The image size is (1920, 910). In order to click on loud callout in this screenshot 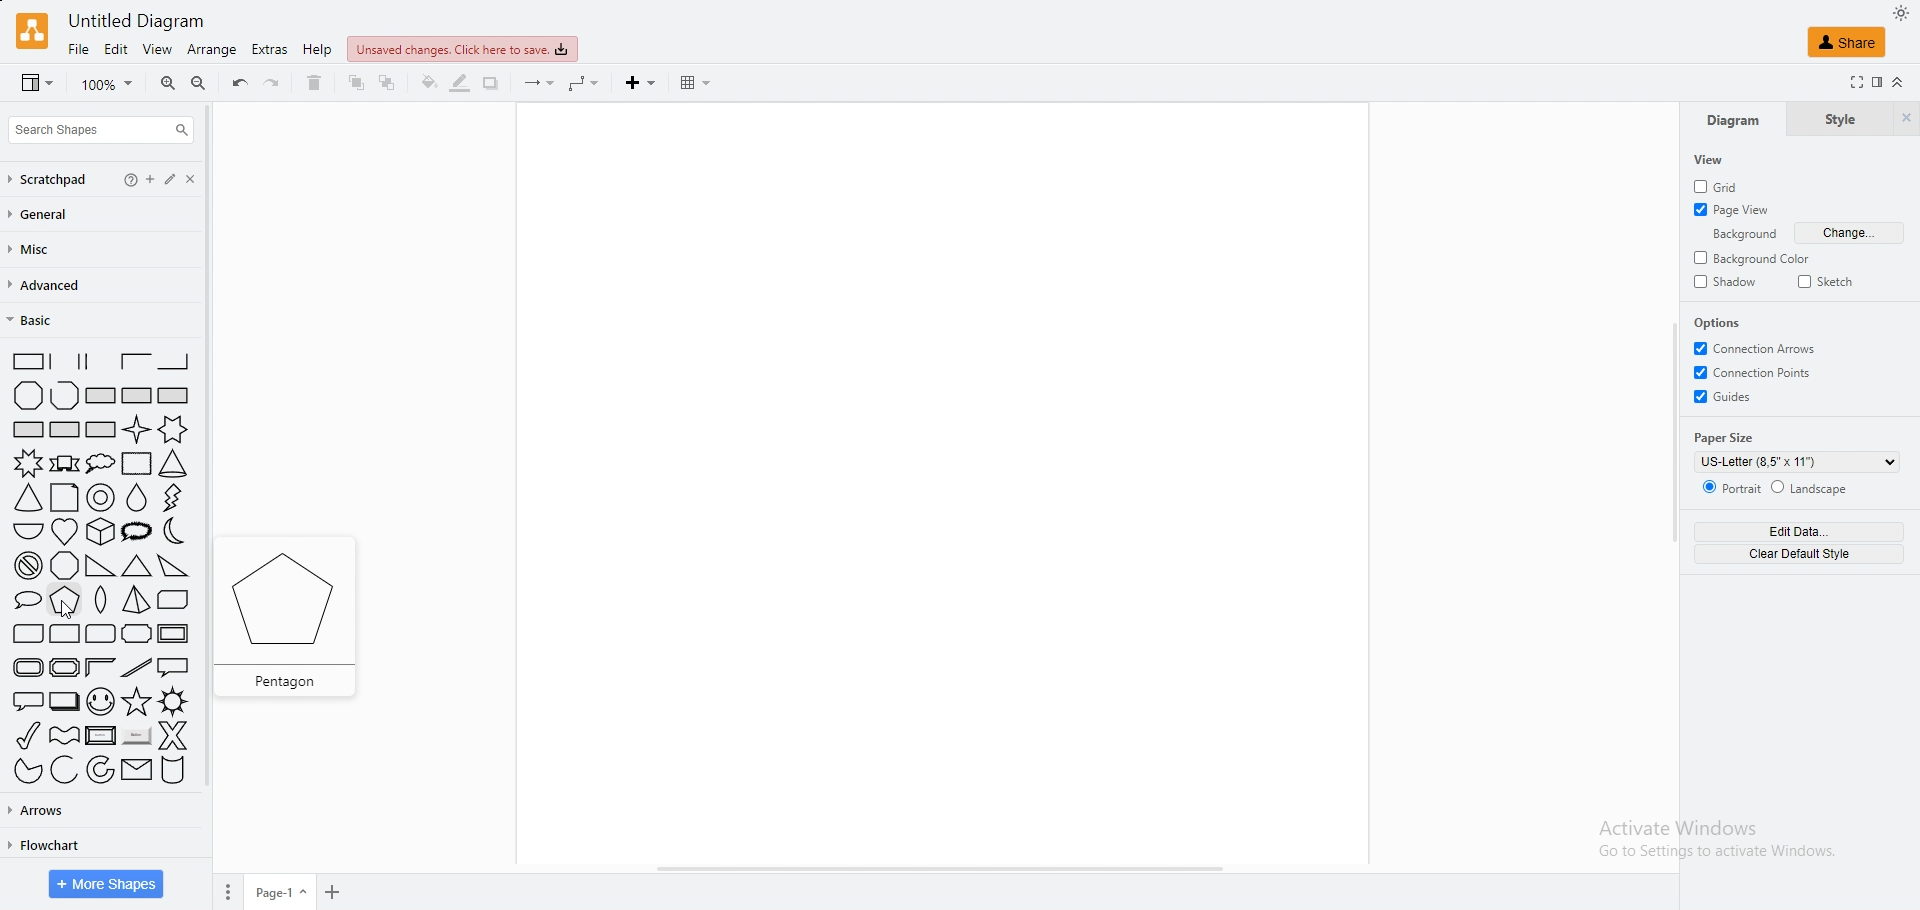, I will do `click(139, 532)`.